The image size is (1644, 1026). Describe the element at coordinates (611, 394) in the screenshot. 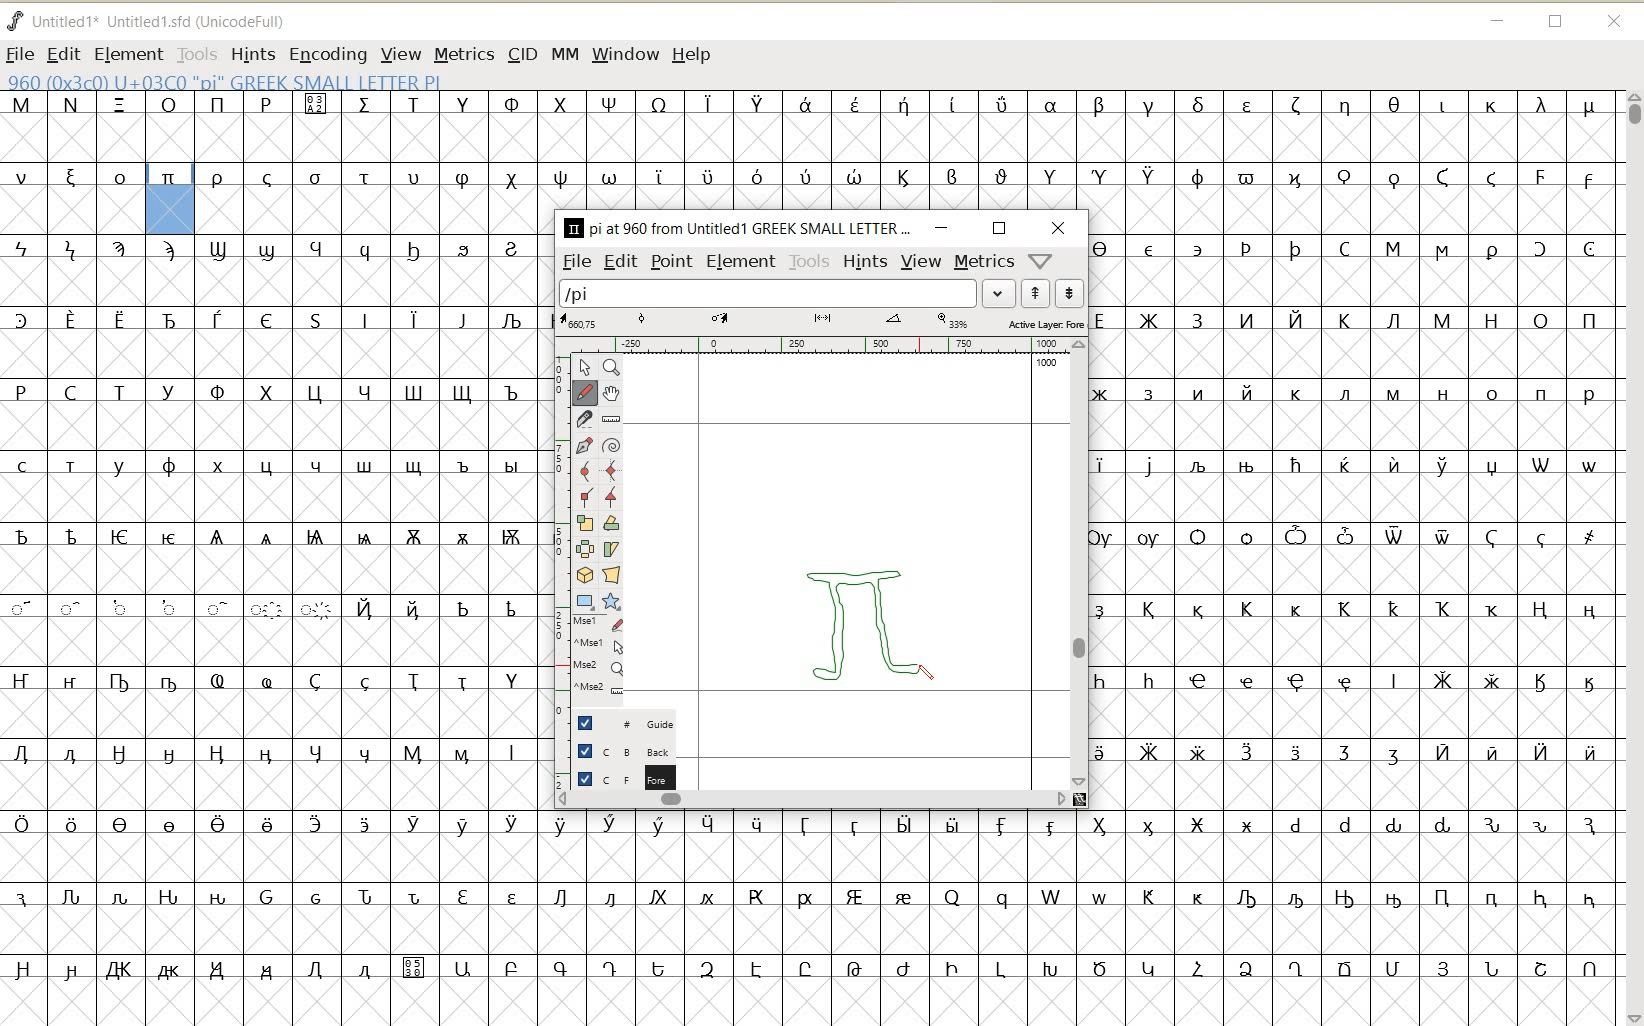

I see `scroll by hand` at that location.